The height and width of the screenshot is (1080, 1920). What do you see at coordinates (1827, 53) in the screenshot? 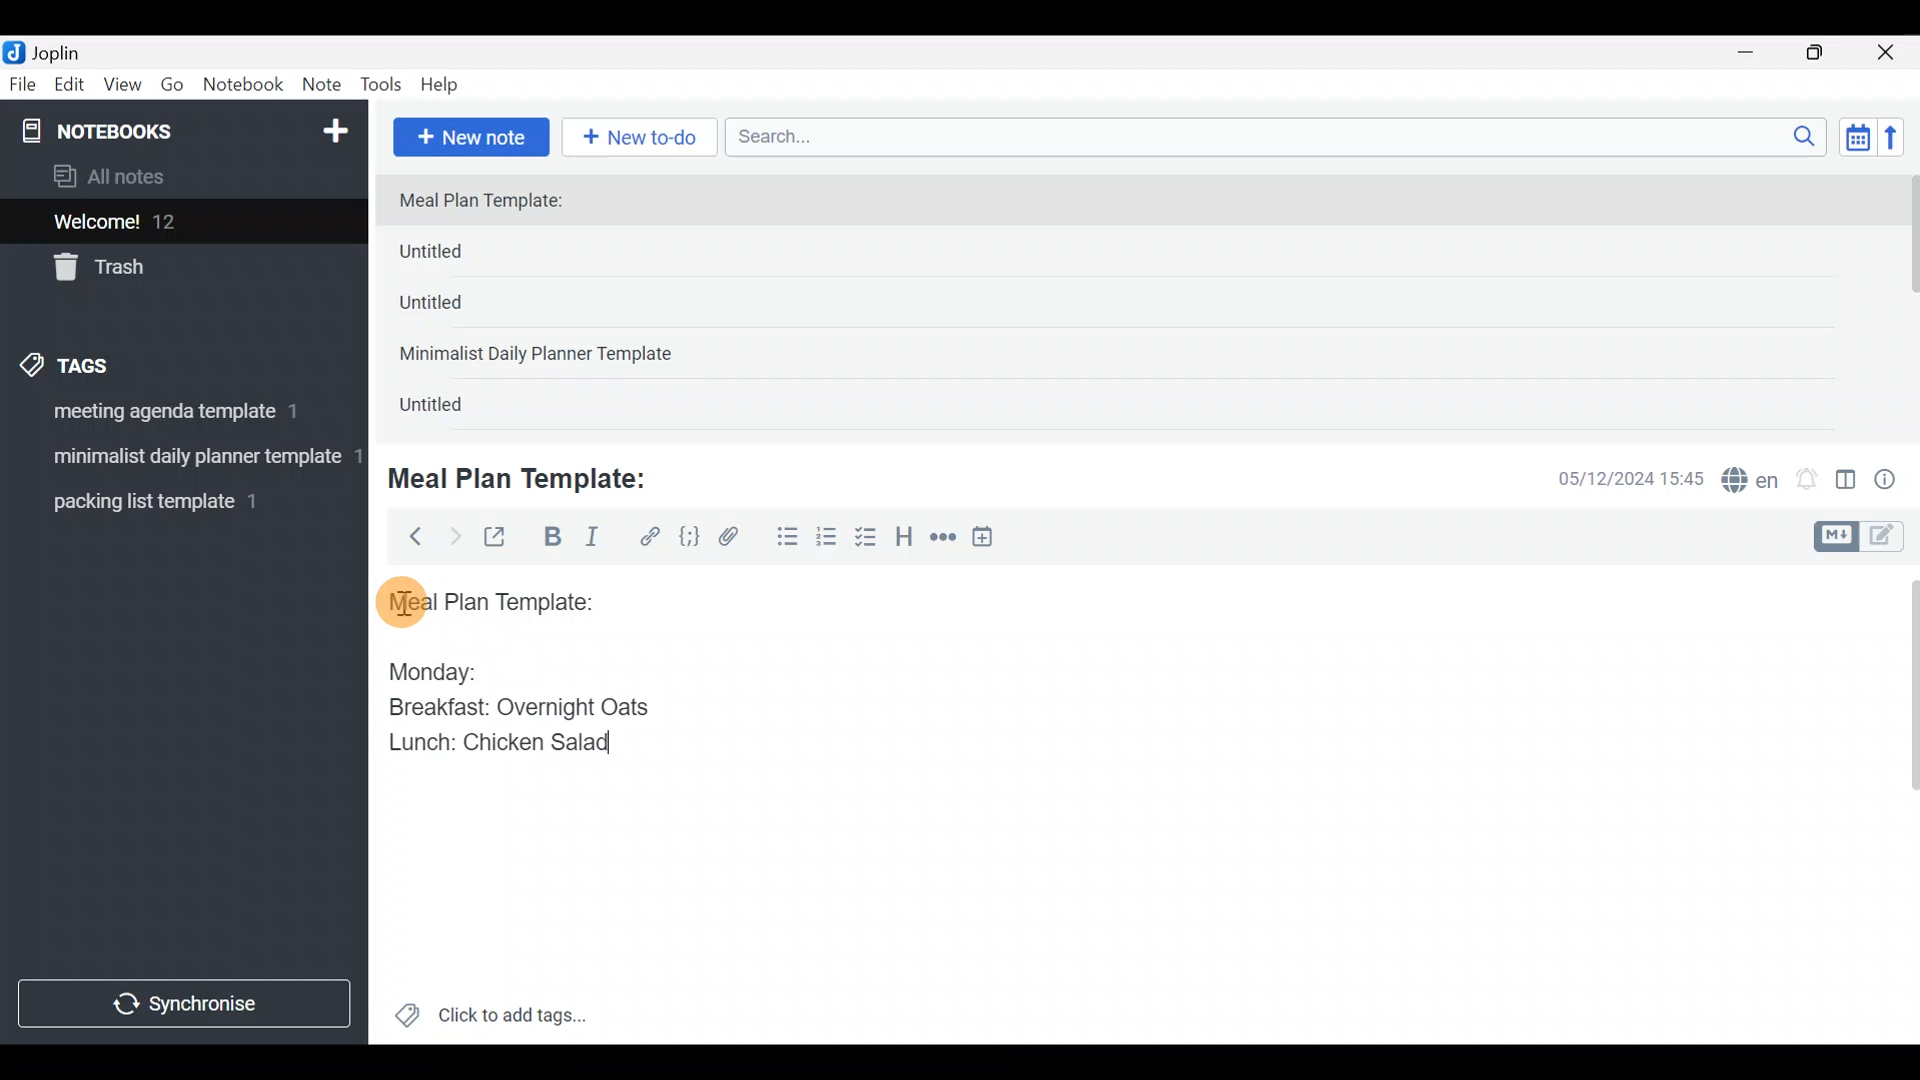
I see `Maximize` at bounding box center [1827, 53].